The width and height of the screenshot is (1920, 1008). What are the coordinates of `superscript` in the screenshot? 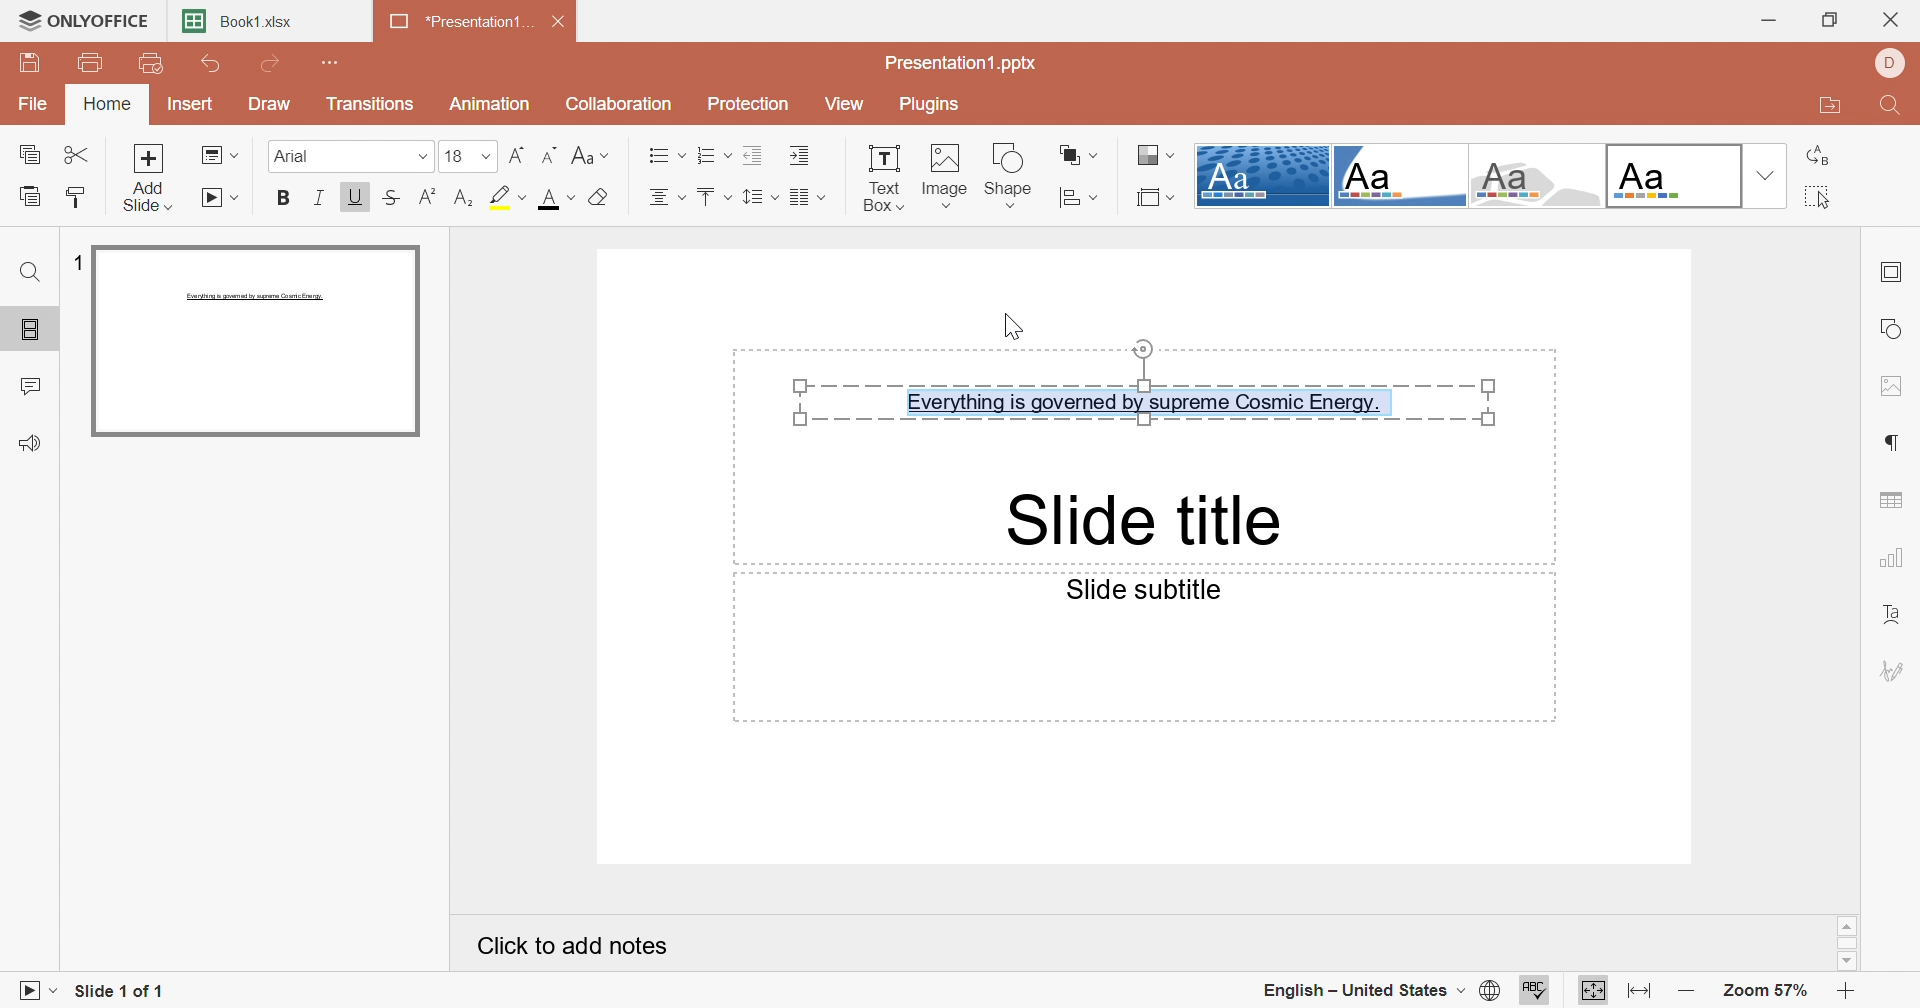 It's located at (426, 196).